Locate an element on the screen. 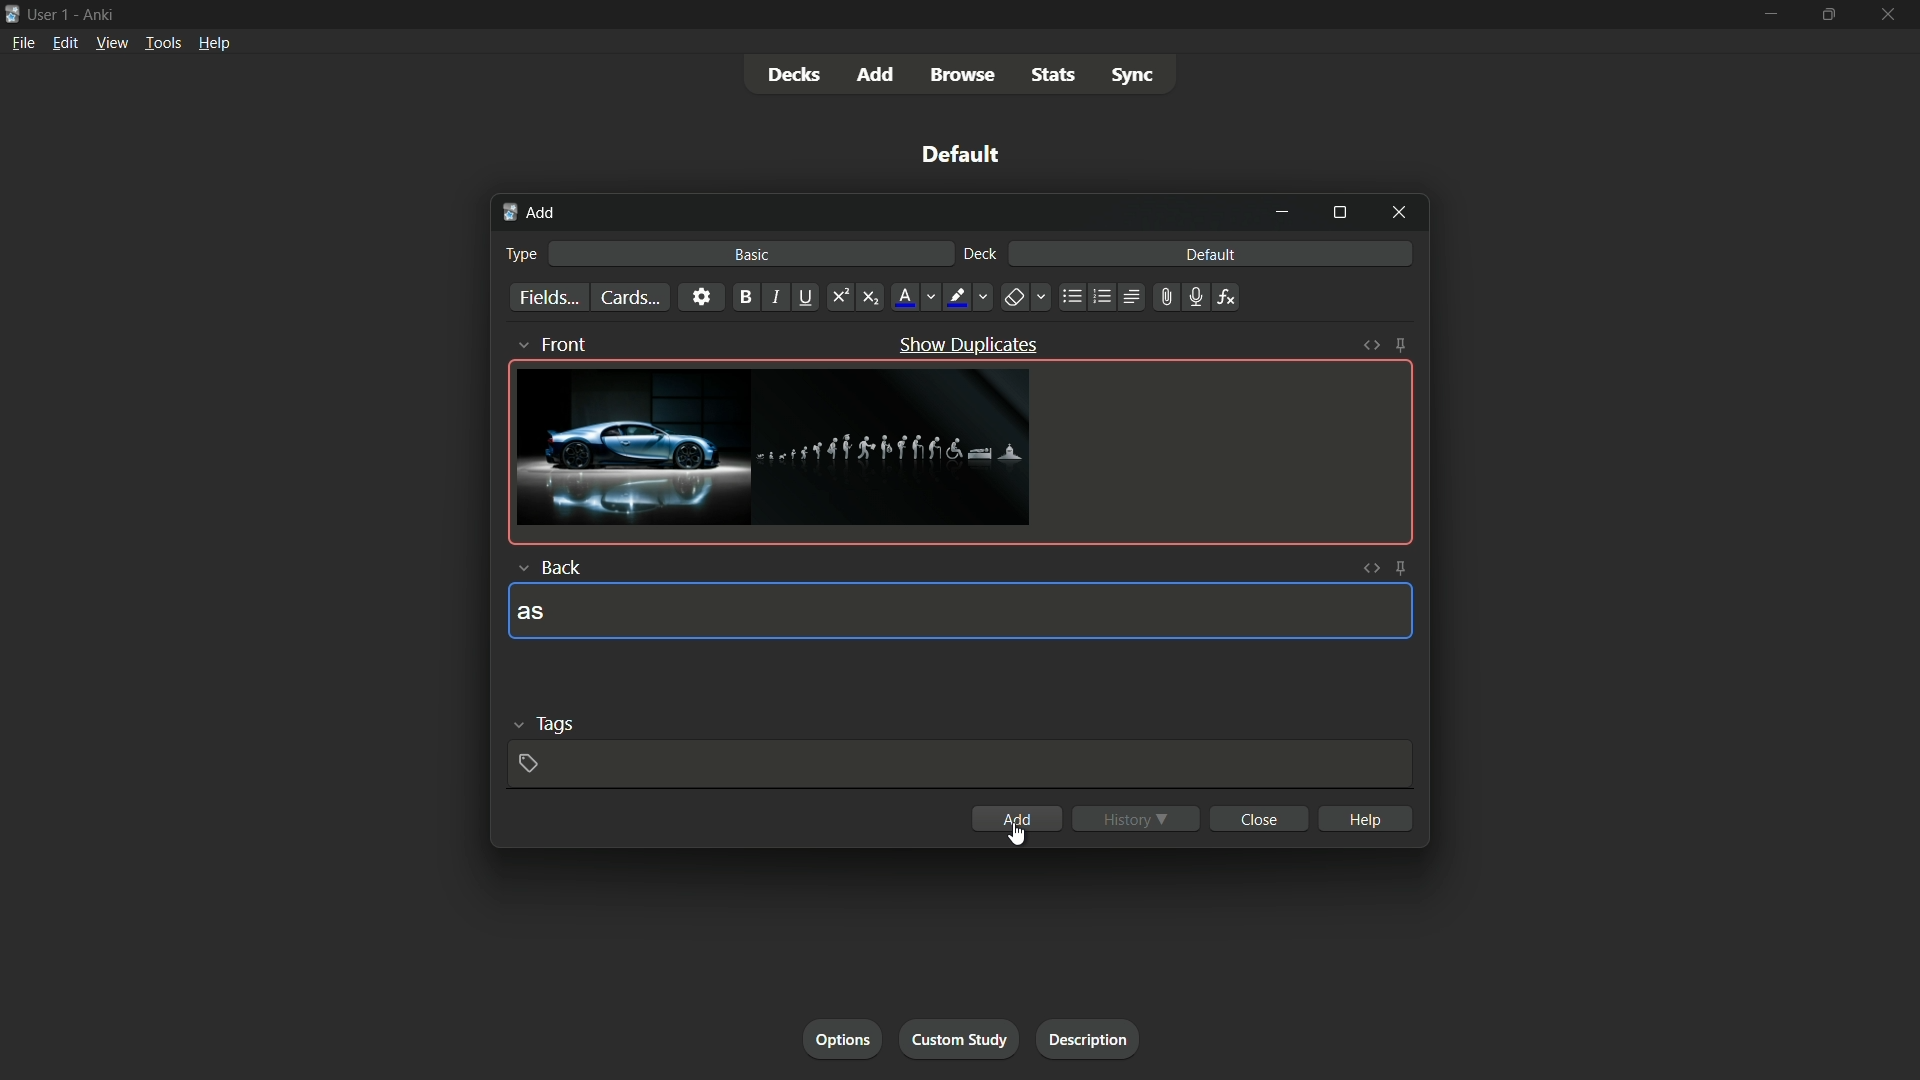 This screenshot has height=1080, width=1920. description is located at coordinates (1084, 1036).